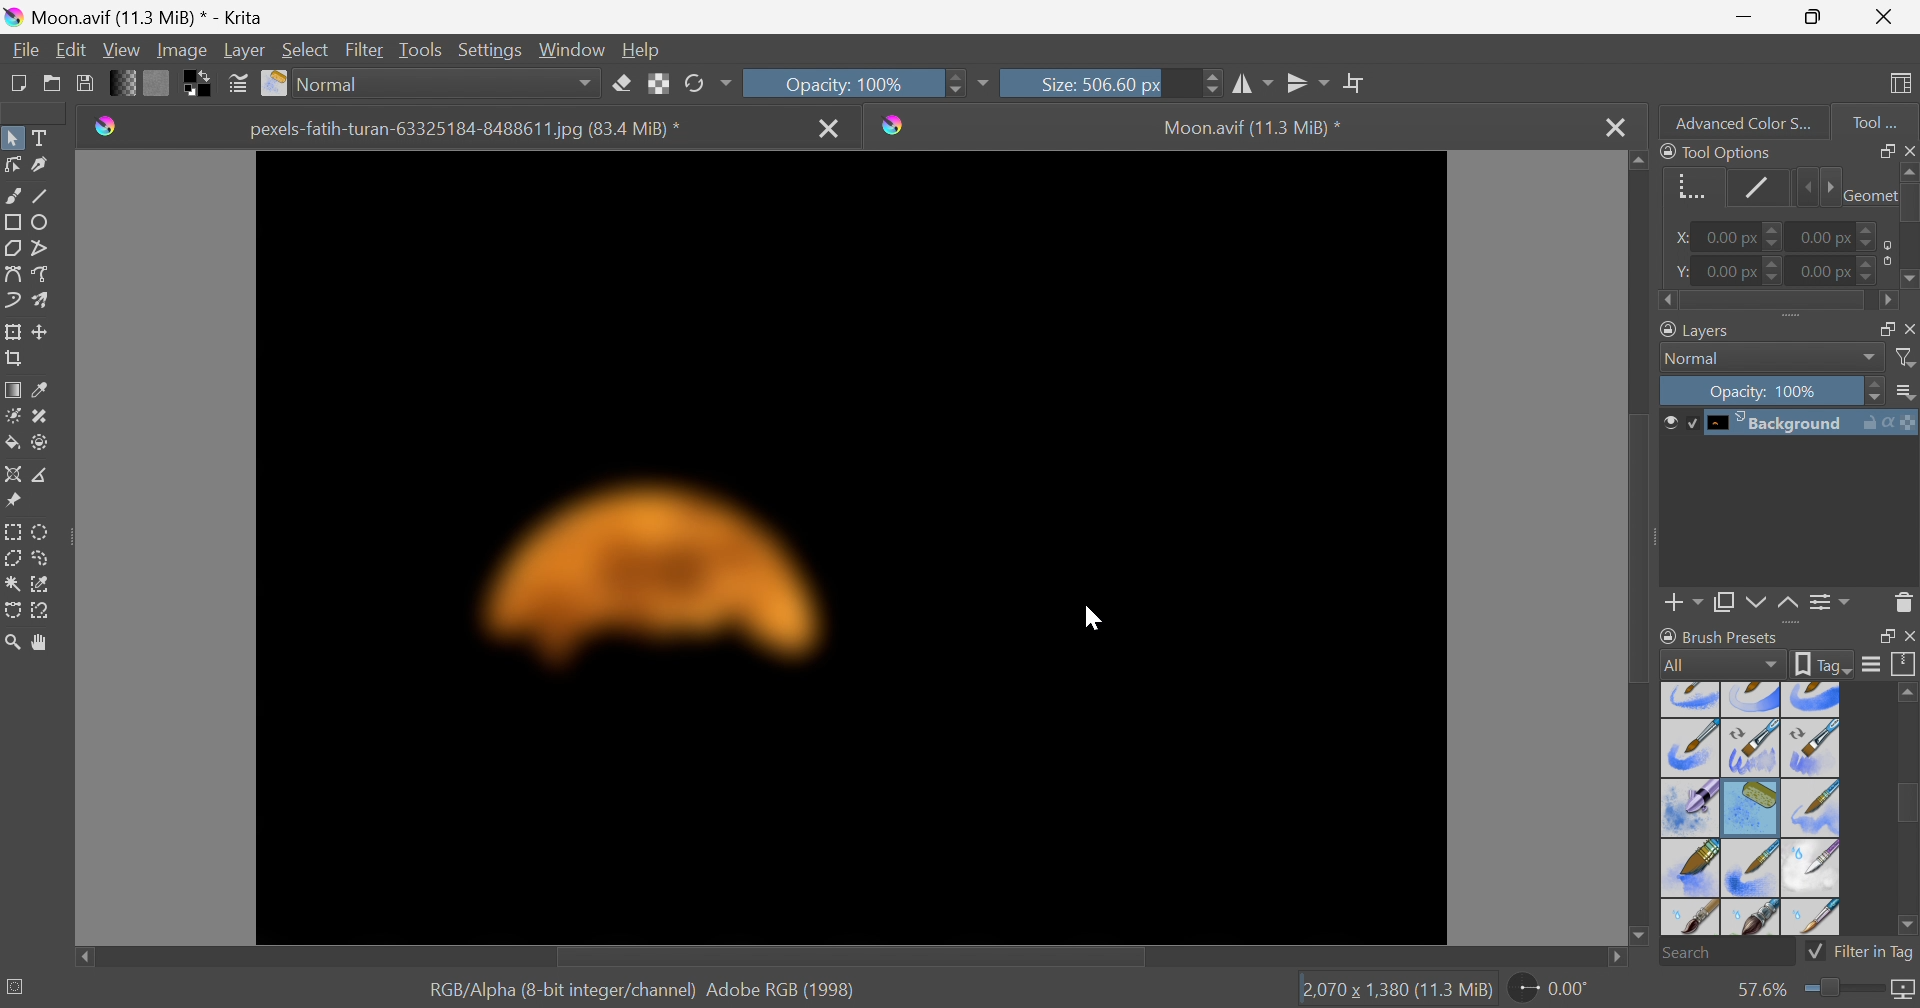 This screenshot has height=1008, width=1920. I want to click on Choose workspace, so click(1904, 86).